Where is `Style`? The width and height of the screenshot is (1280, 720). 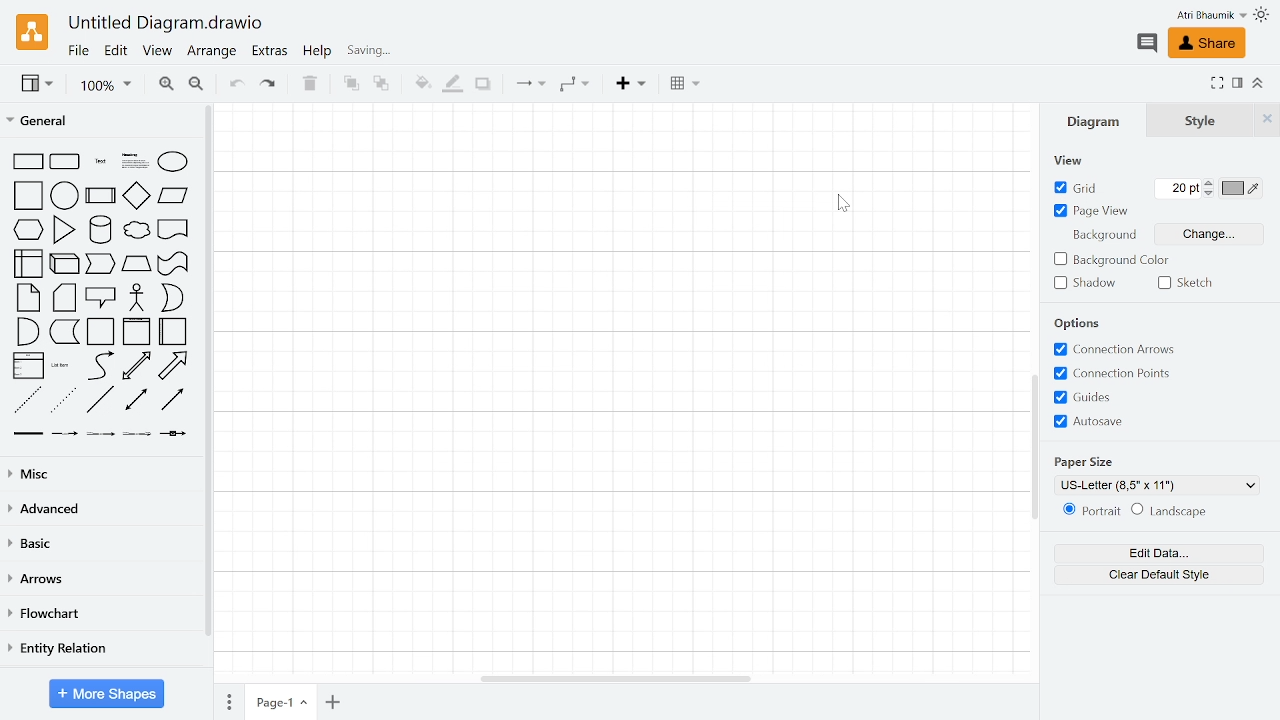 Style is located at coordinates (1198, 123).